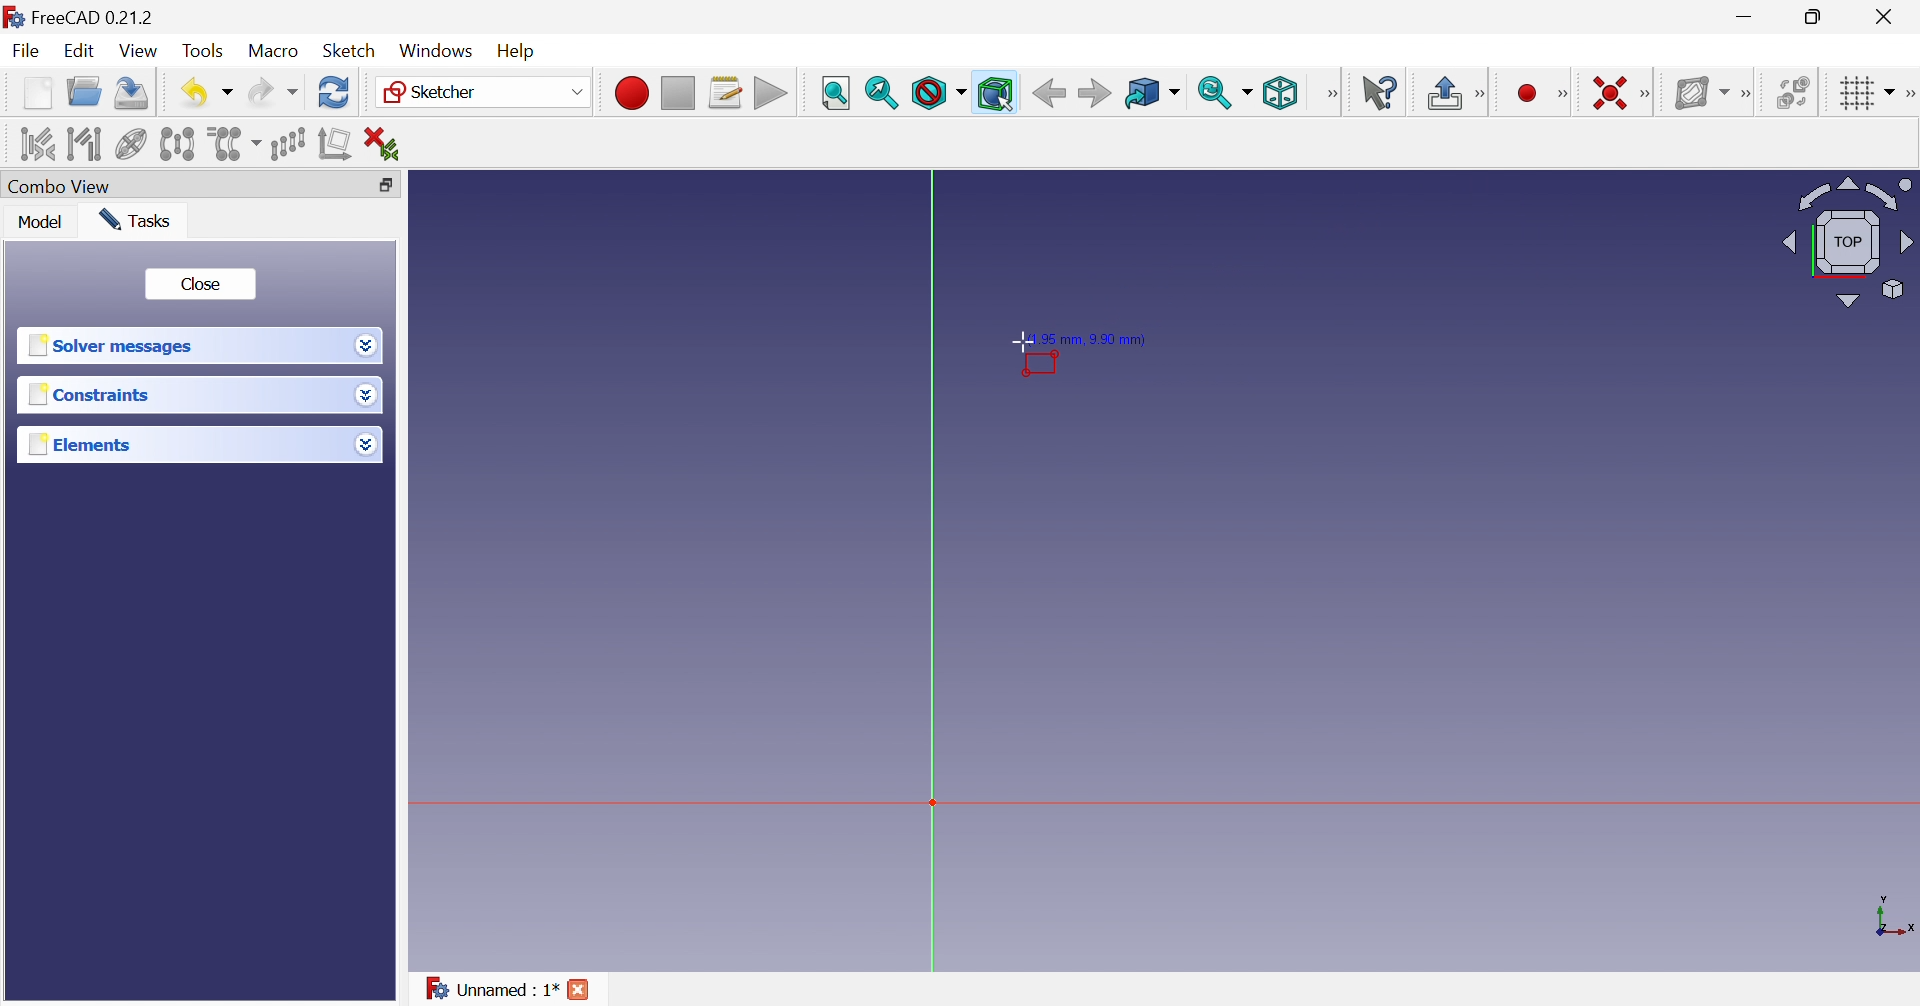 This screenshot has width=1920, height=1006. What do you see at coordinates (1226, 93) in the screenshot?
I see `Sync view` at bounding box center [1226, 93].